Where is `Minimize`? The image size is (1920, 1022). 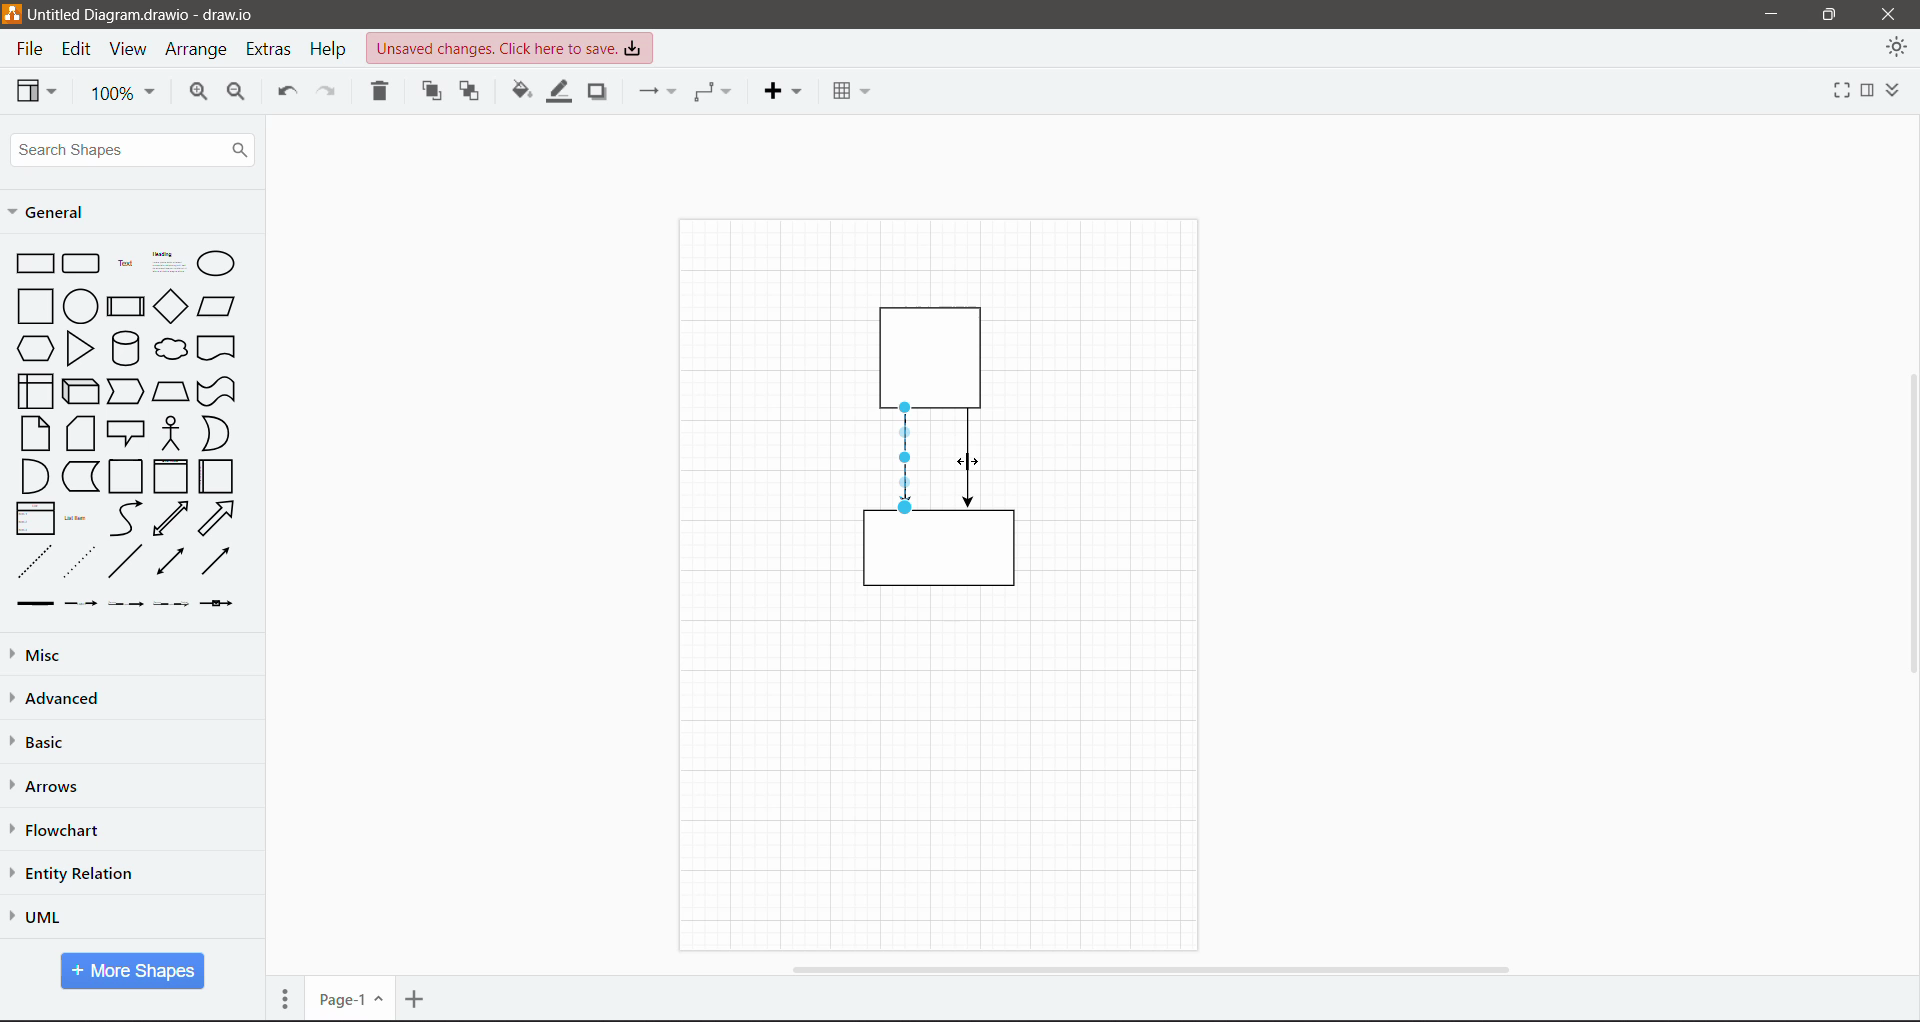 Minimize is located at coordinates (1766, 15).